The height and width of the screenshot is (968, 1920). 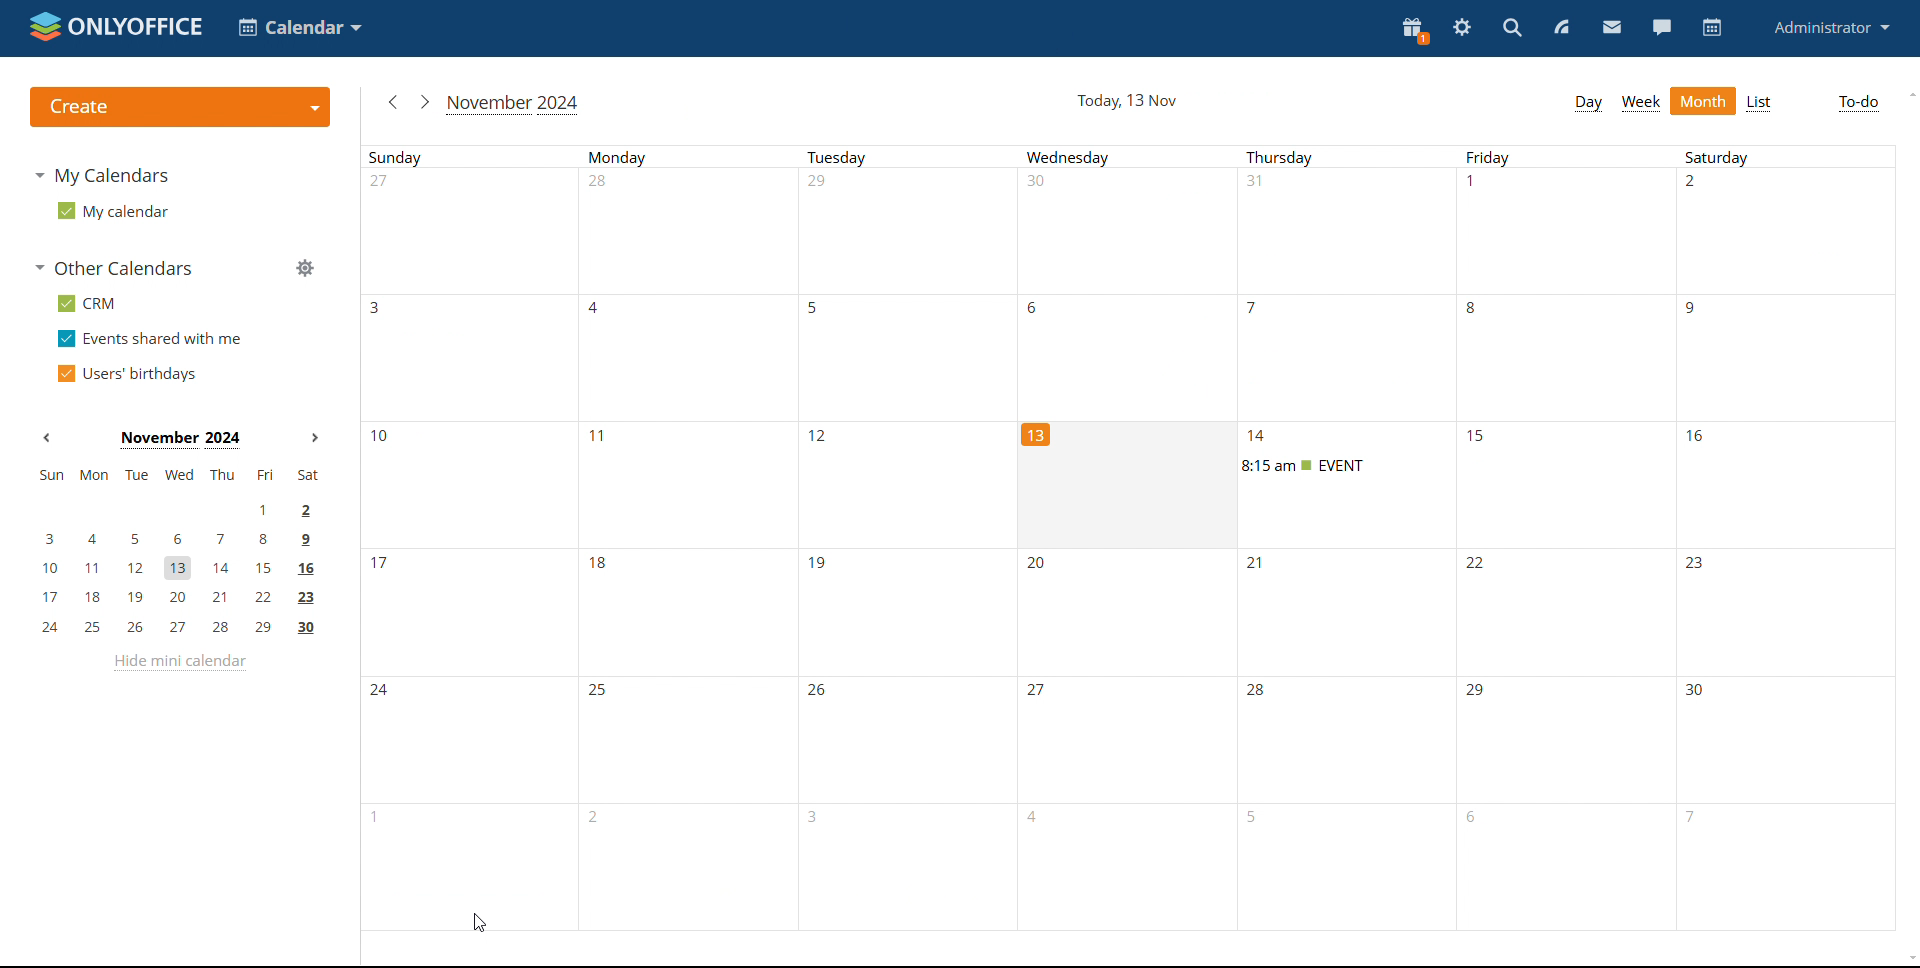 What do you see at coordinates (1562, 30) in the screenshot?
I see `feed` at bounding box center [1562, 30].